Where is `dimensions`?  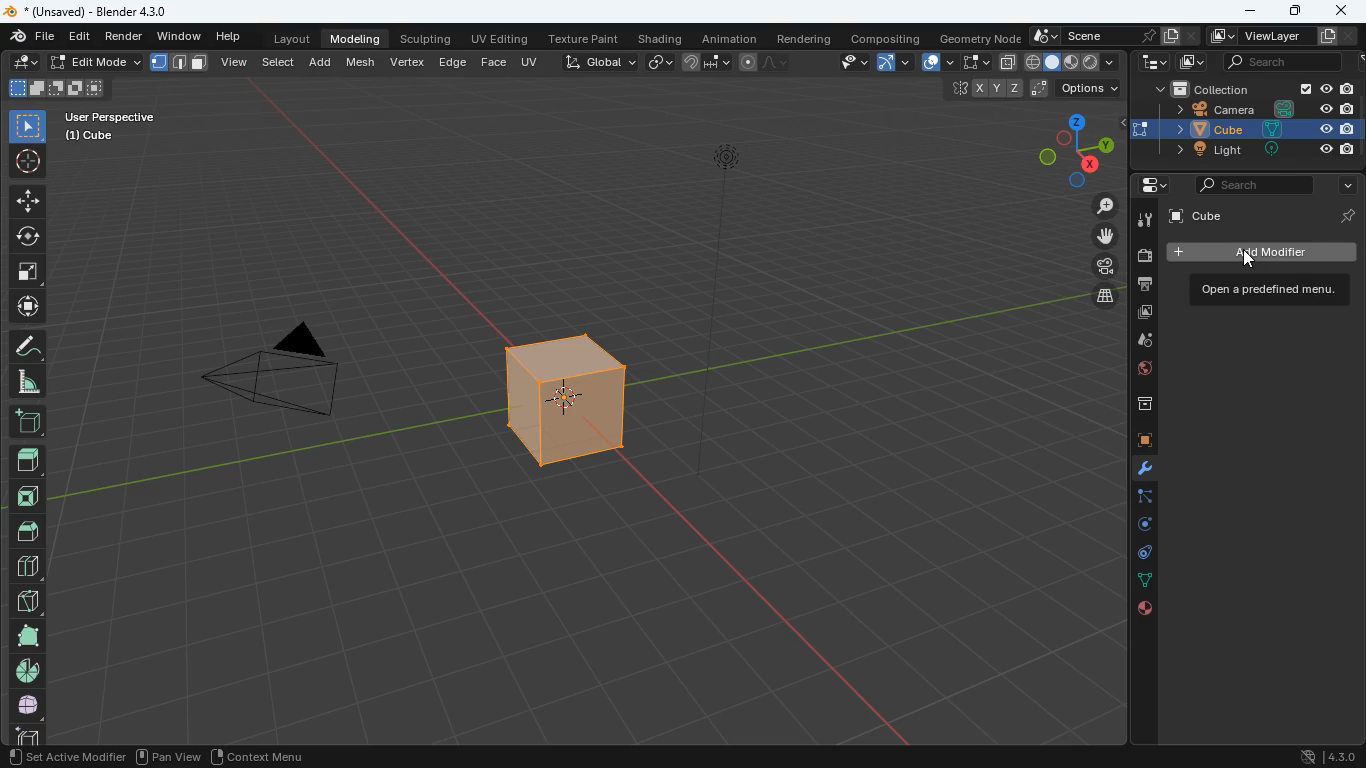 dimensions is located at coordinates (1067, 154).